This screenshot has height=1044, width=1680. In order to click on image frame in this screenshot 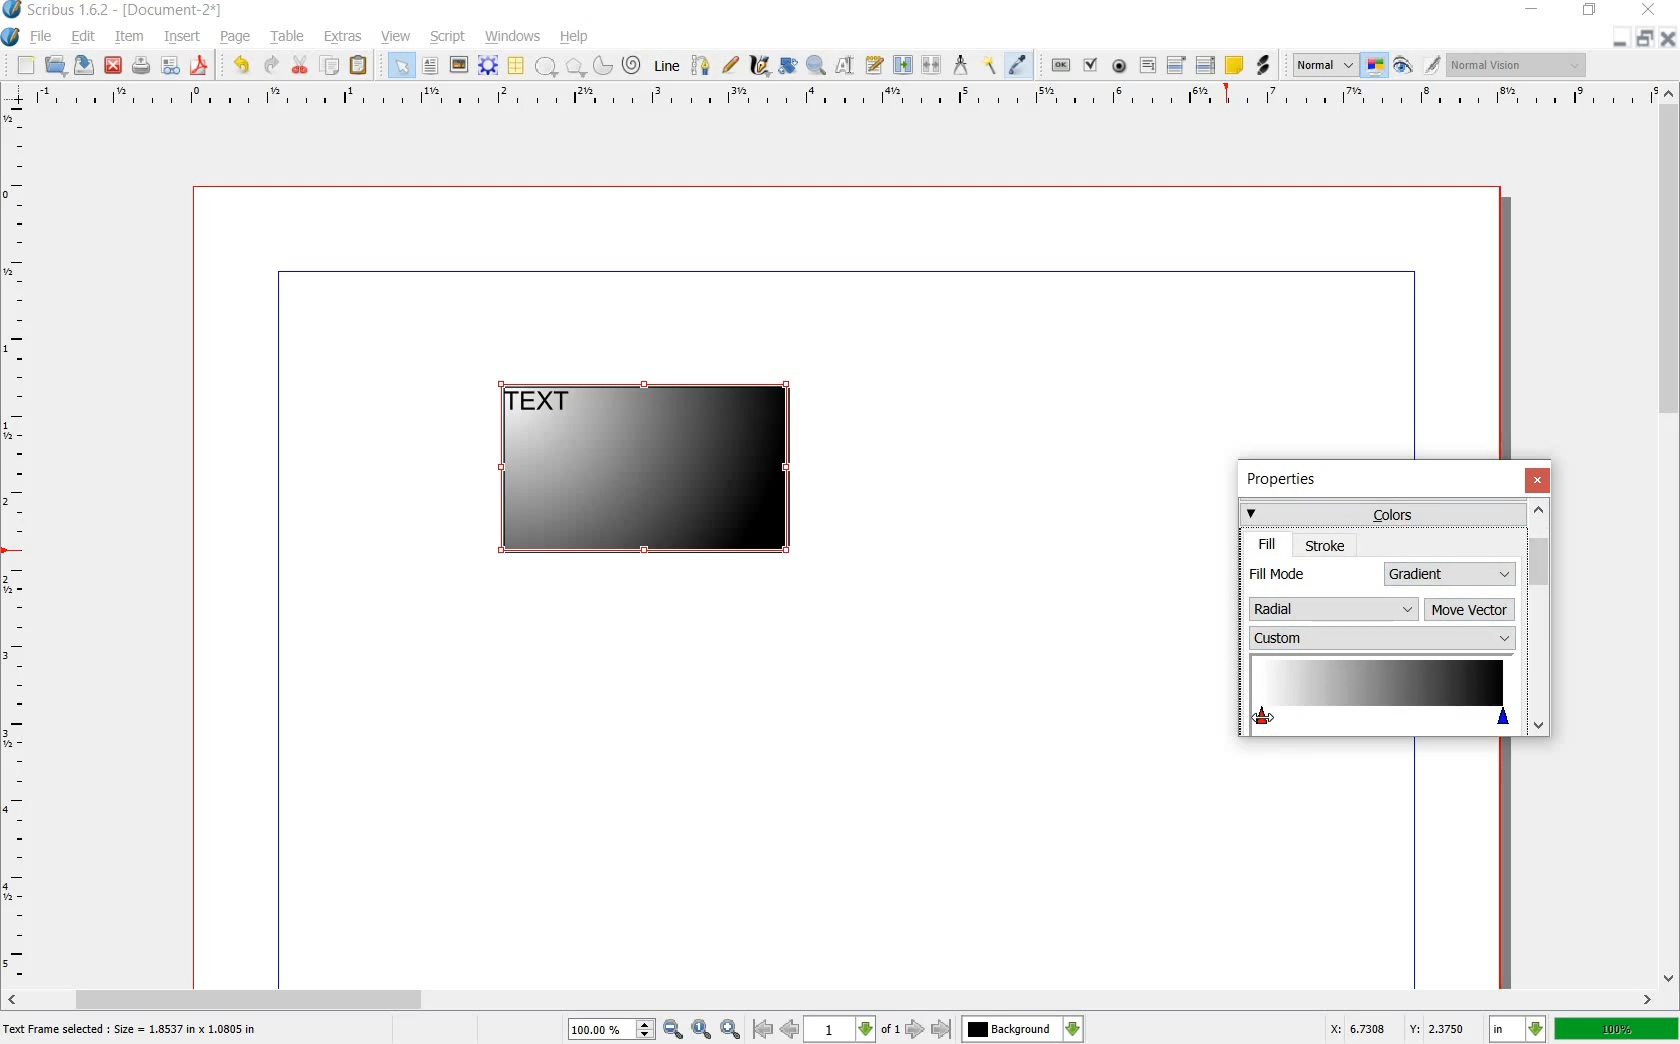, I will do `click(457, 65)`.